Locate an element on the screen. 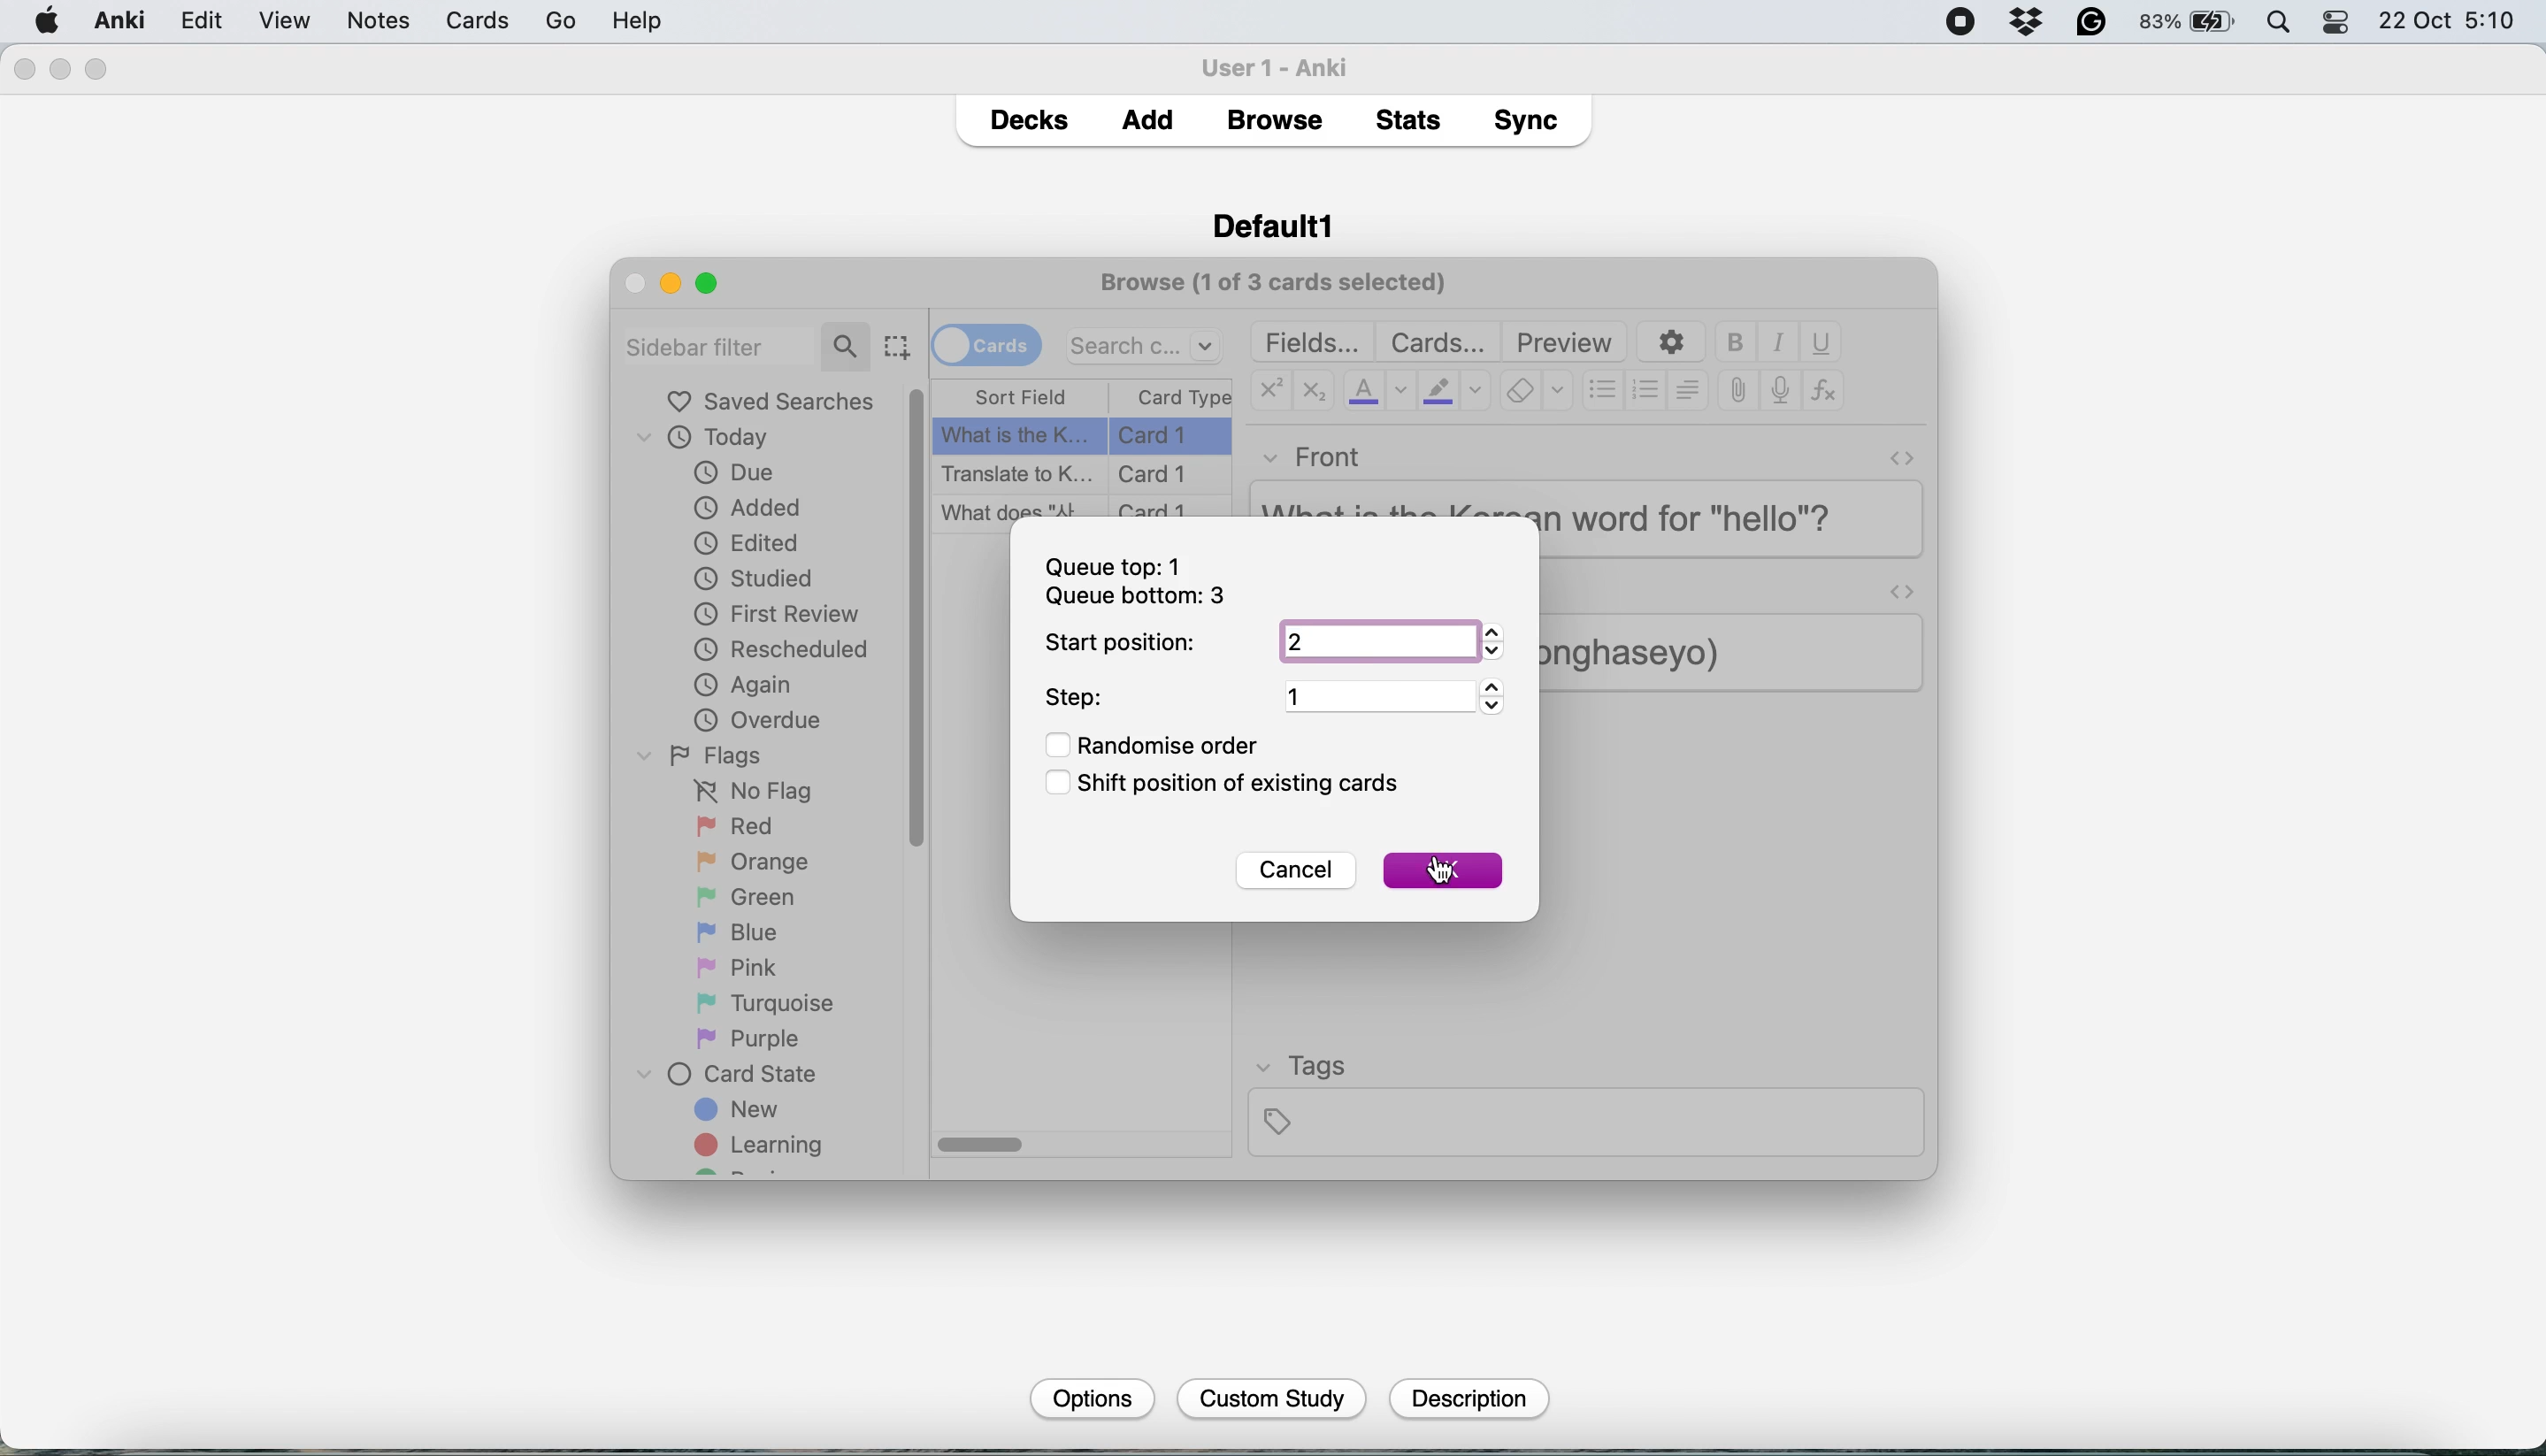 This screenshot has height=1456, width=2546. due is located at coordinates (734, 472).